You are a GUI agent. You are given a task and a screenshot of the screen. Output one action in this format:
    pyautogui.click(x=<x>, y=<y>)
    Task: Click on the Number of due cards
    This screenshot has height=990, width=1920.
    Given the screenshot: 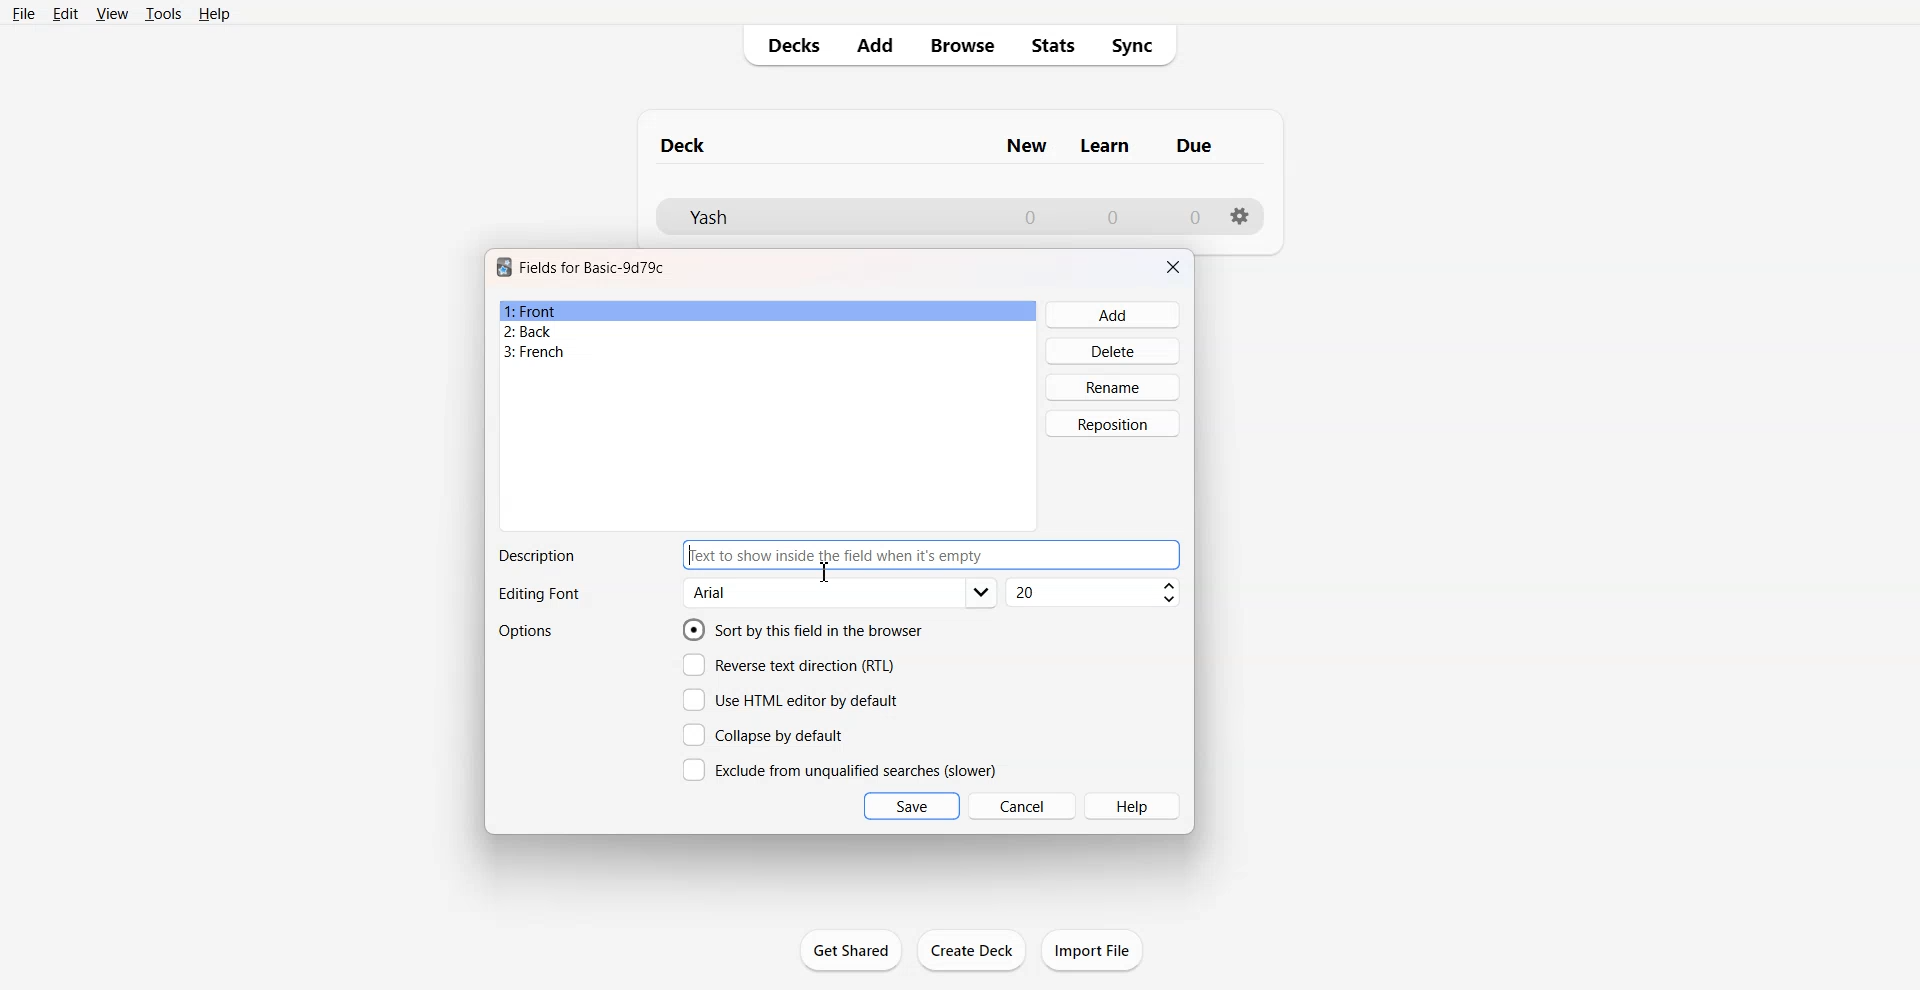 What is the action you would take?
    pyautogui.click(x=1196, y=217)
    